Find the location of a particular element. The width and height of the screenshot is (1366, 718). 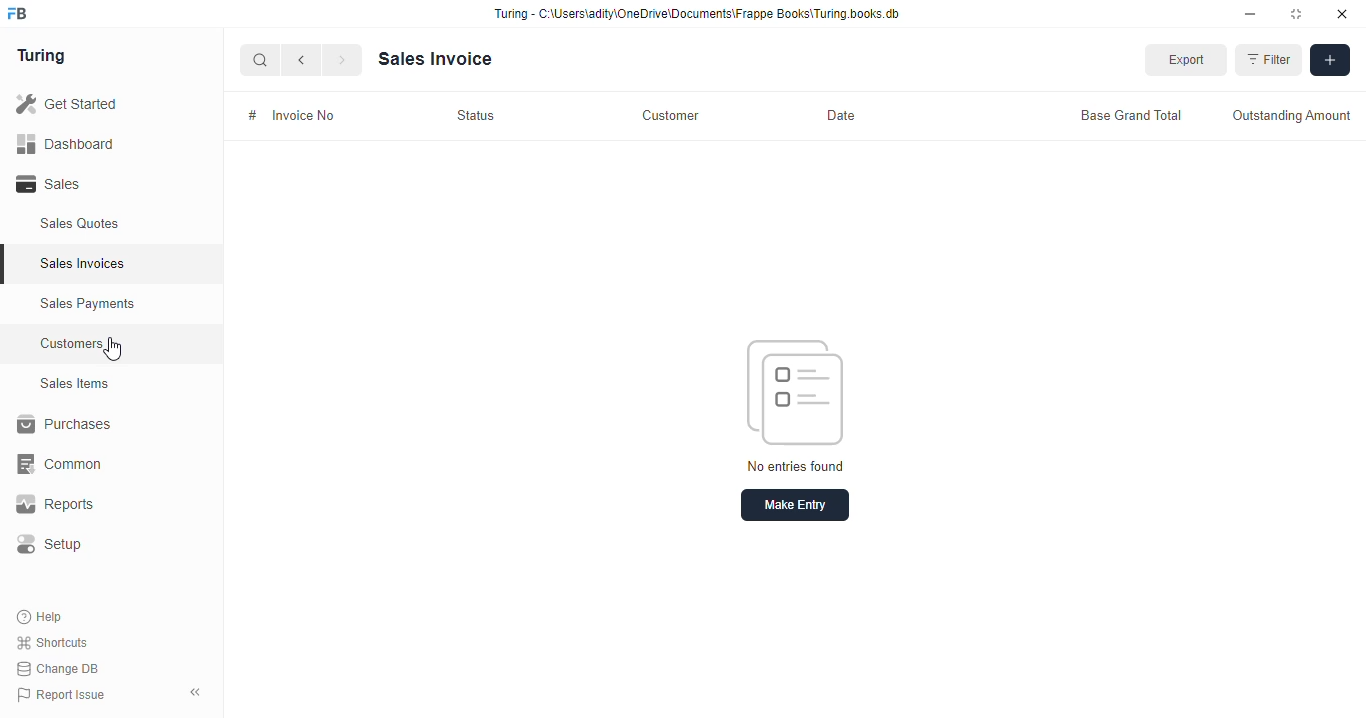

Shortcuts is located at coordinates (58, 643).